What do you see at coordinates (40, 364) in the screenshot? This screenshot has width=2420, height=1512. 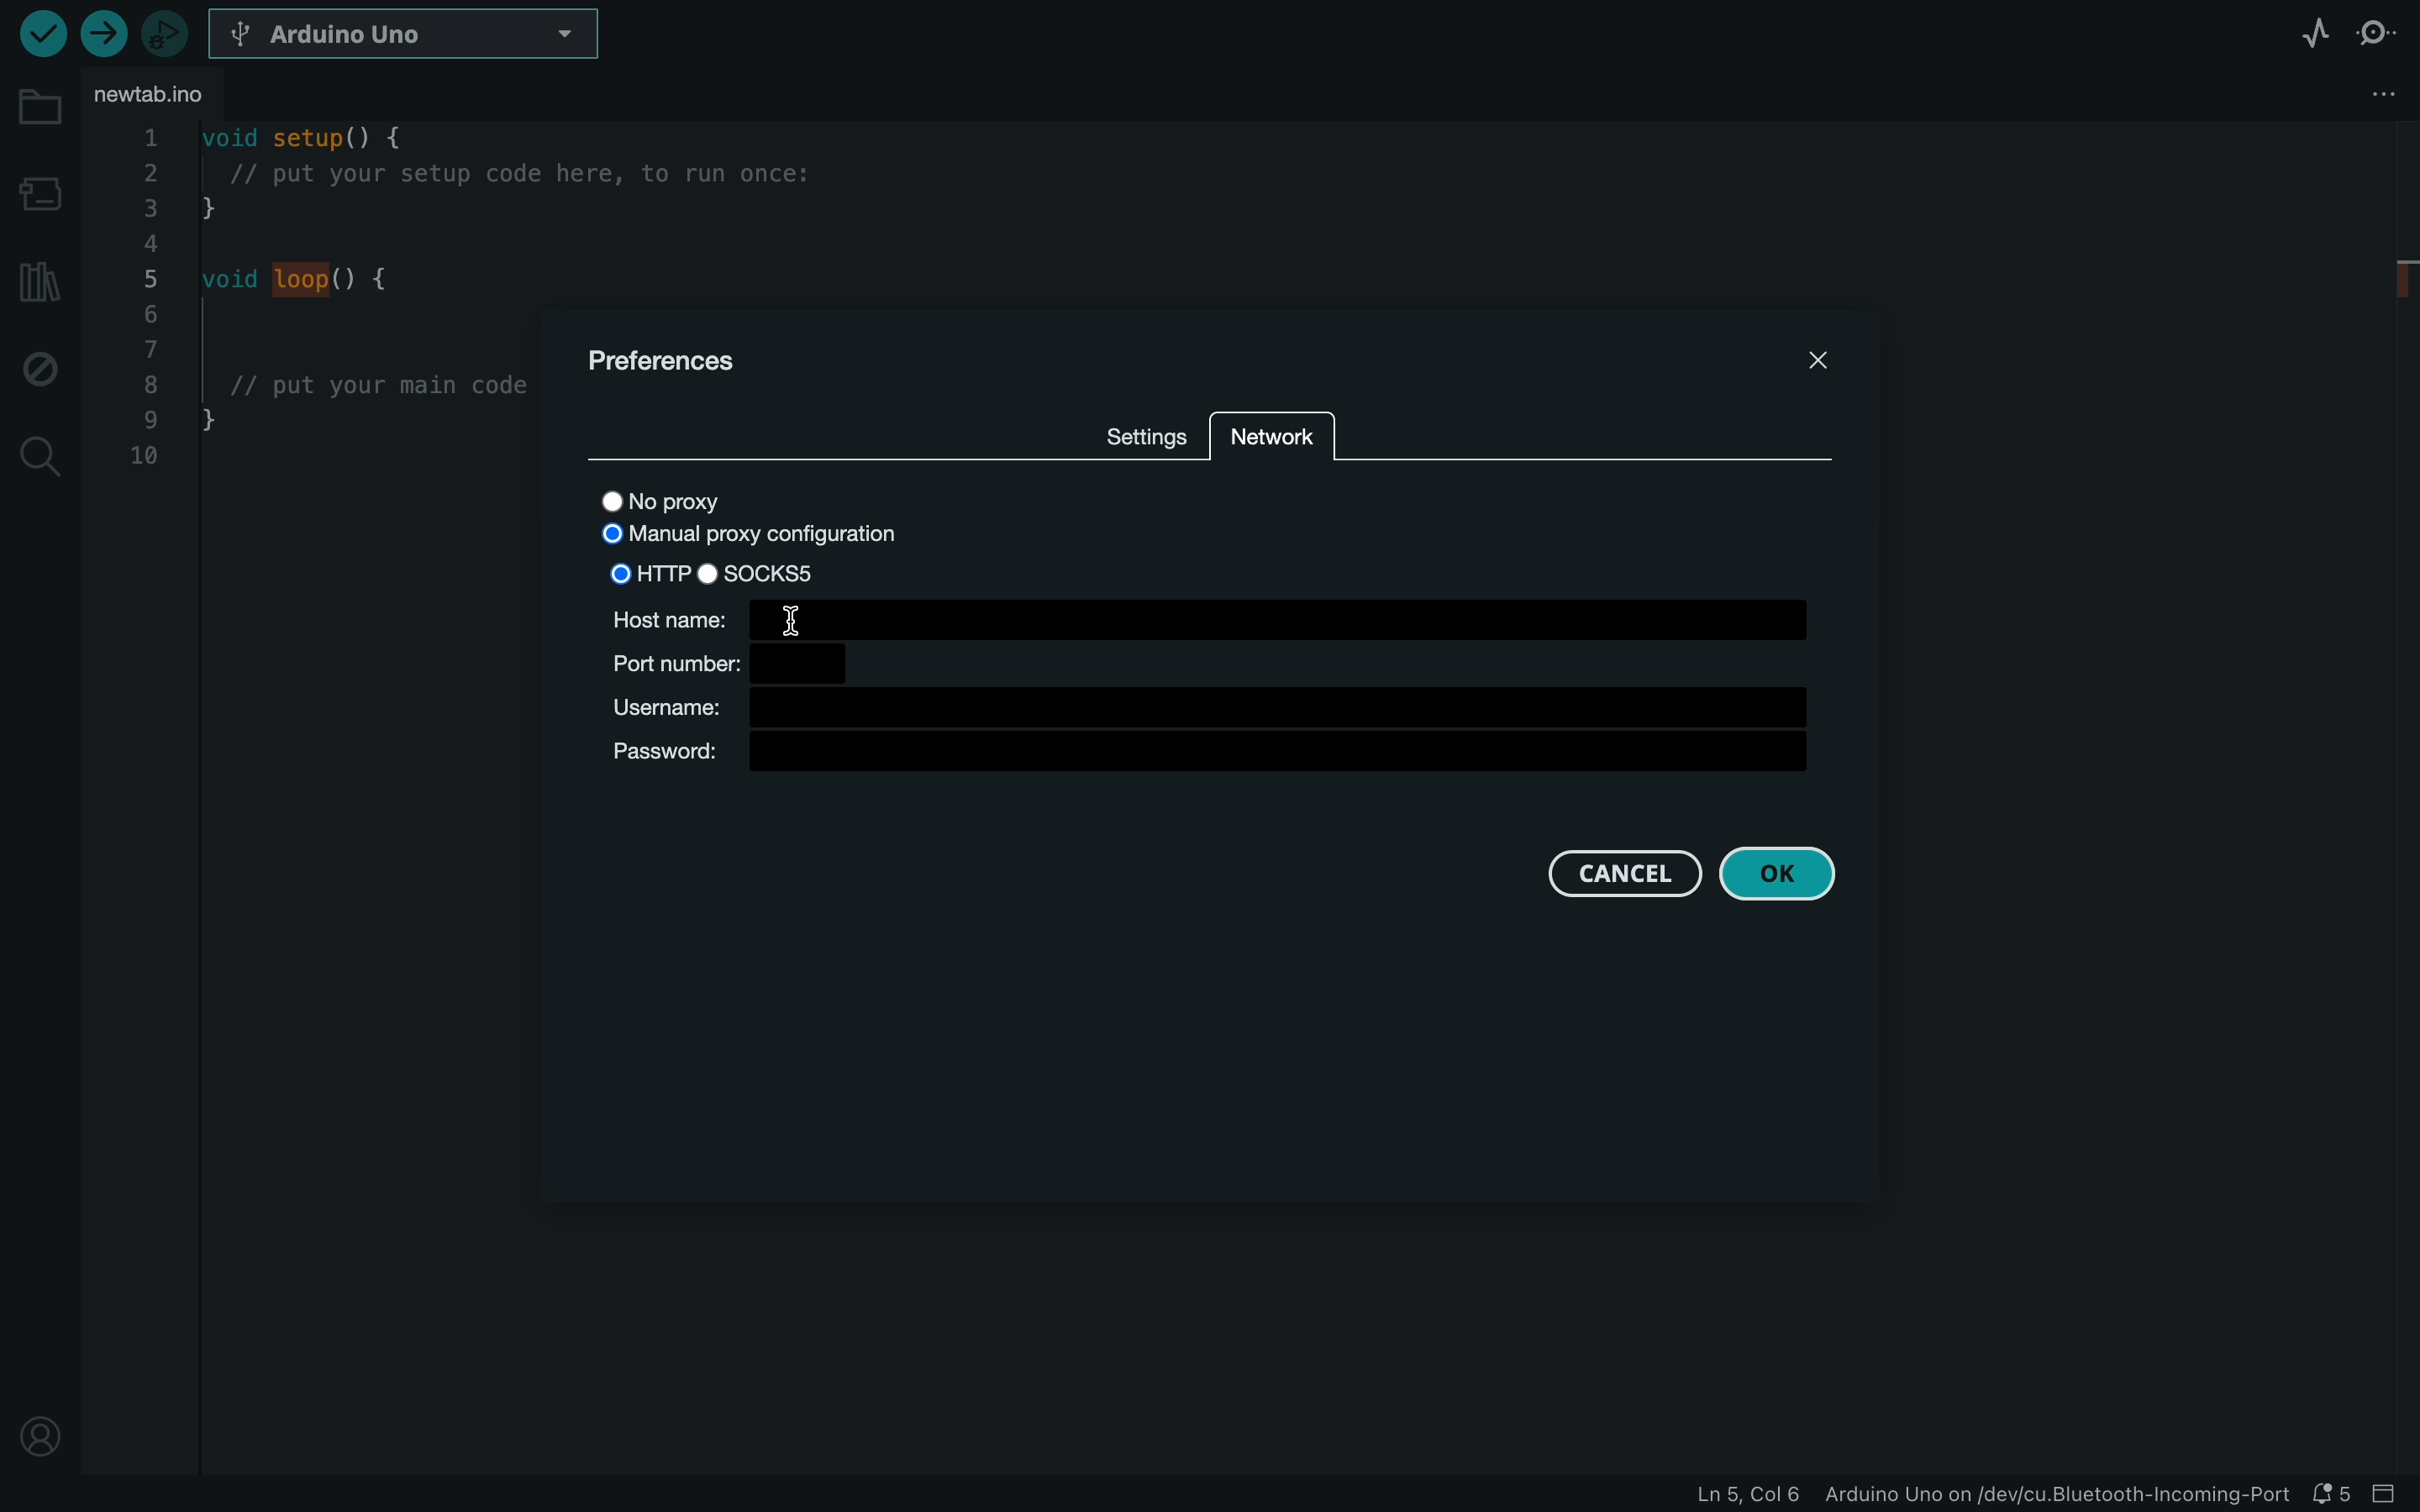 I see `debug` at bounding box center [40, 364].